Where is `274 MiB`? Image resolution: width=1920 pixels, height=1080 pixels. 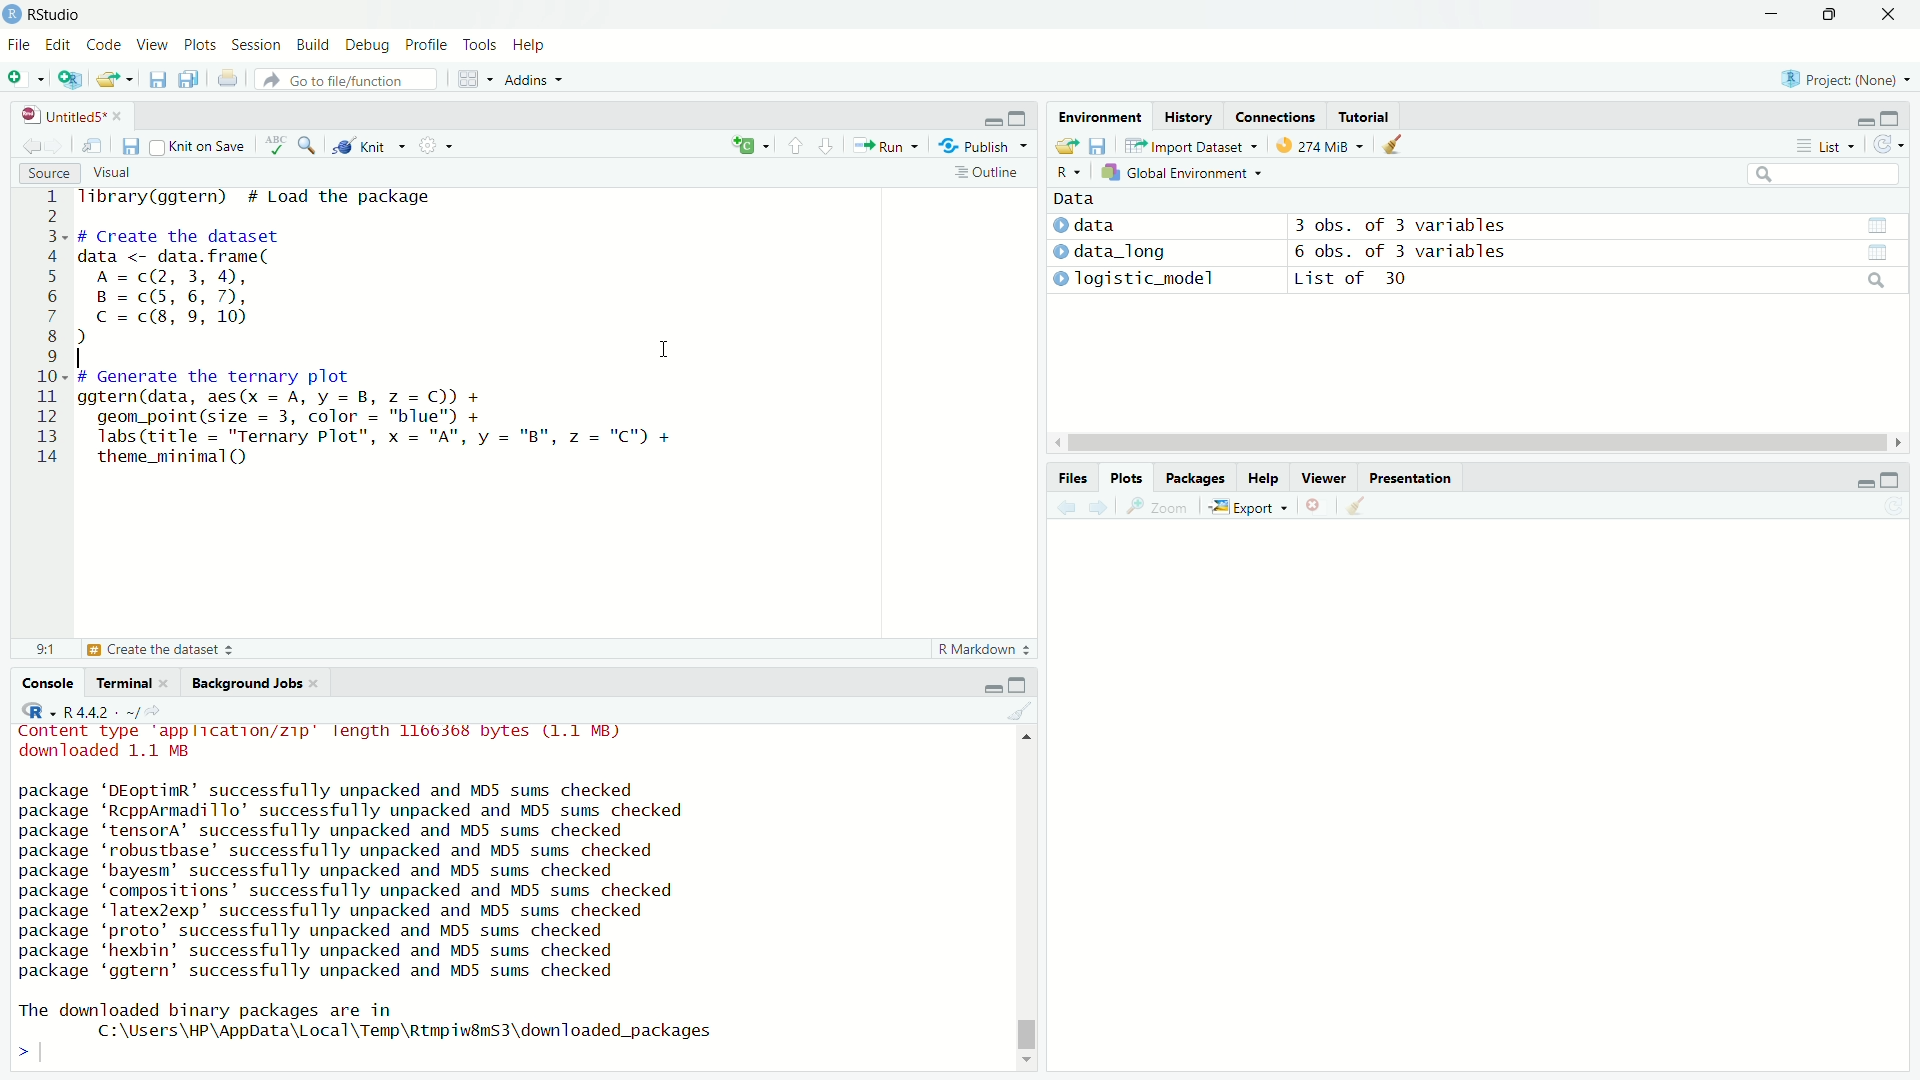
274 MiB is located at coordinates (1314, 146).